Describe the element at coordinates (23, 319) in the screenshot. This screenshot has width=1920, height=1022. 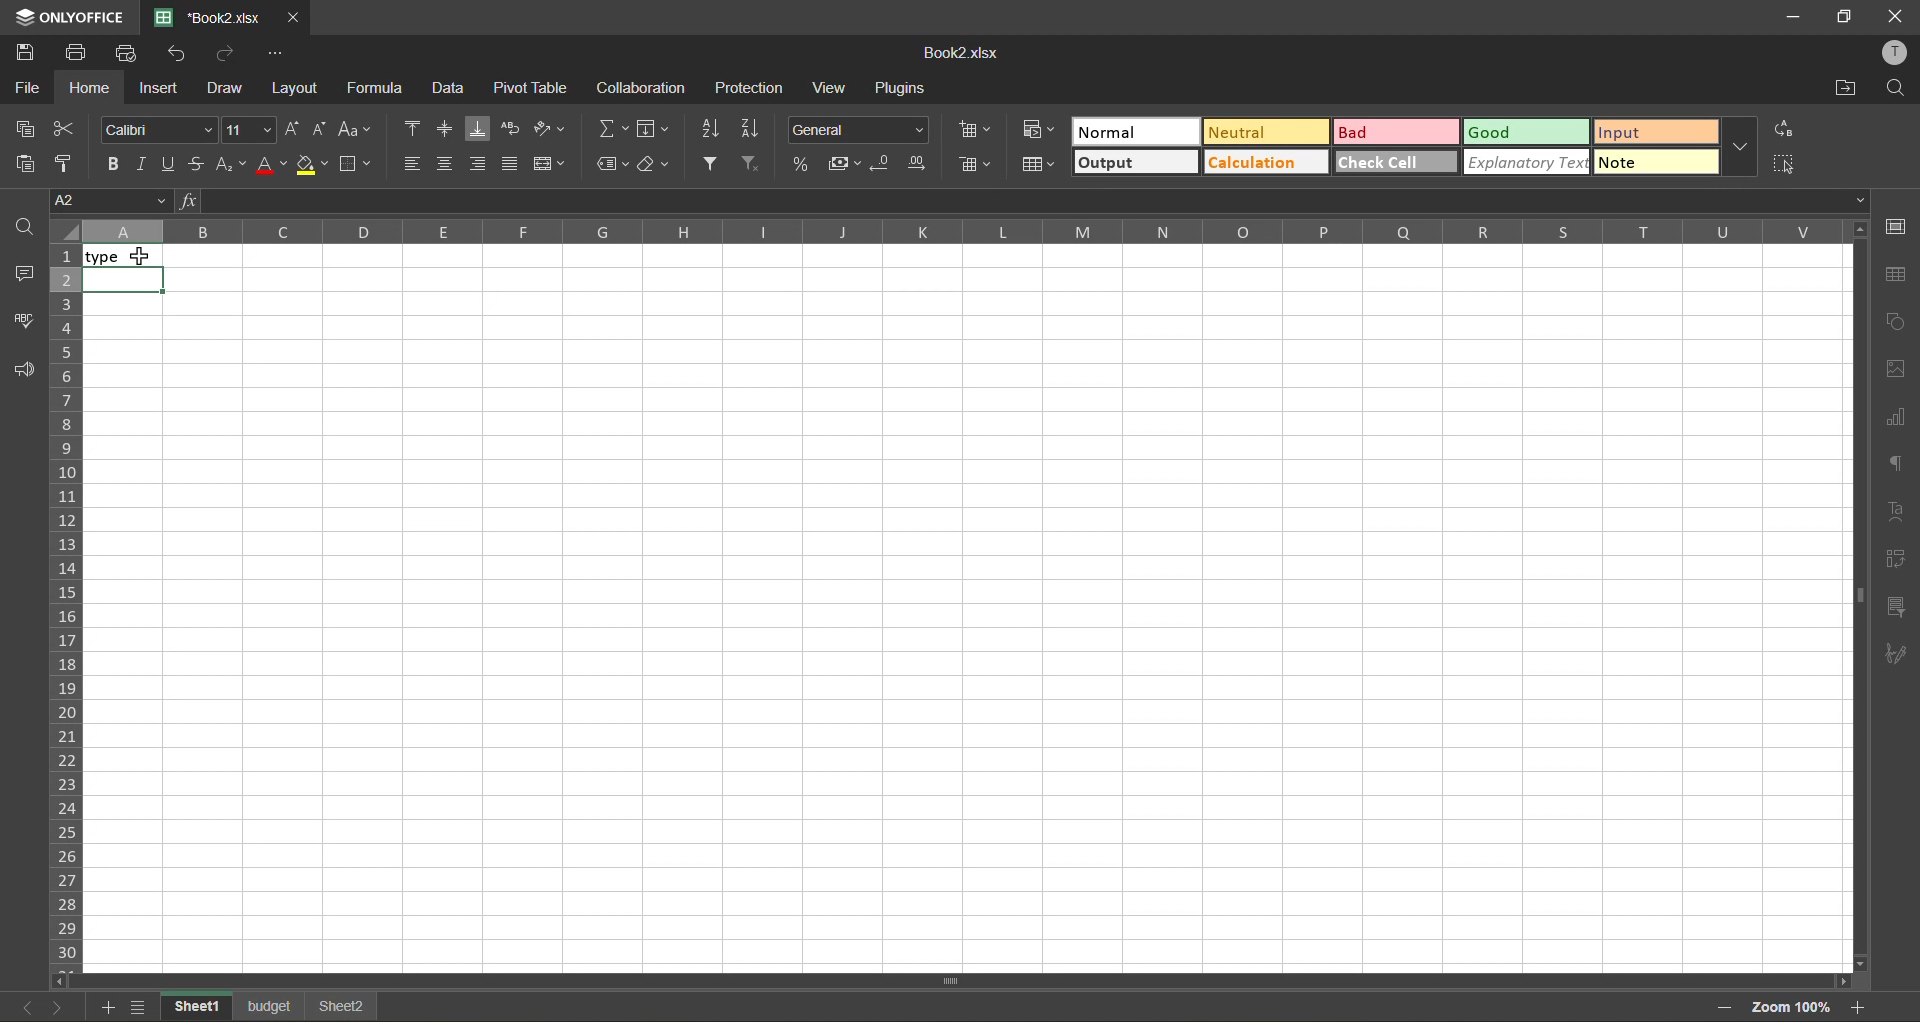
I see `spellcheck` at that location.